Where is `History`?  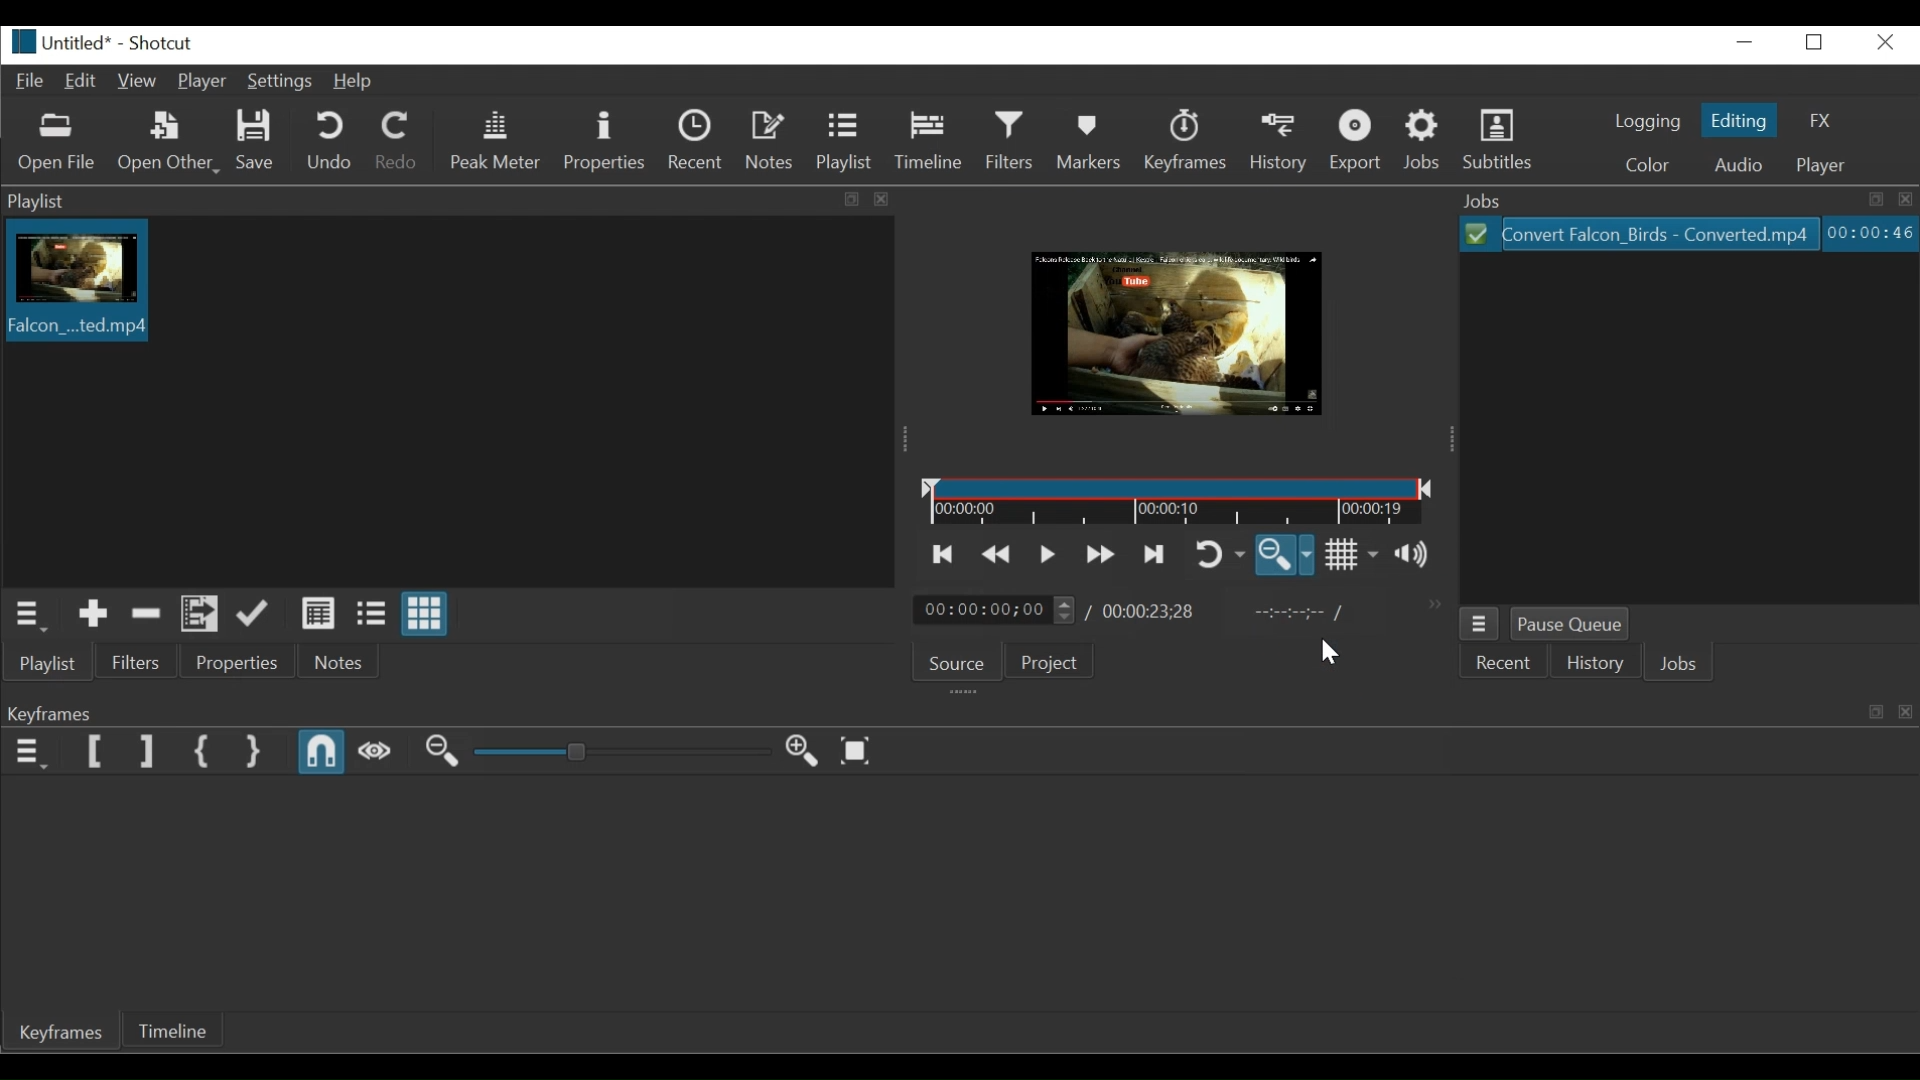 History is located at coordinates (1591, 662).